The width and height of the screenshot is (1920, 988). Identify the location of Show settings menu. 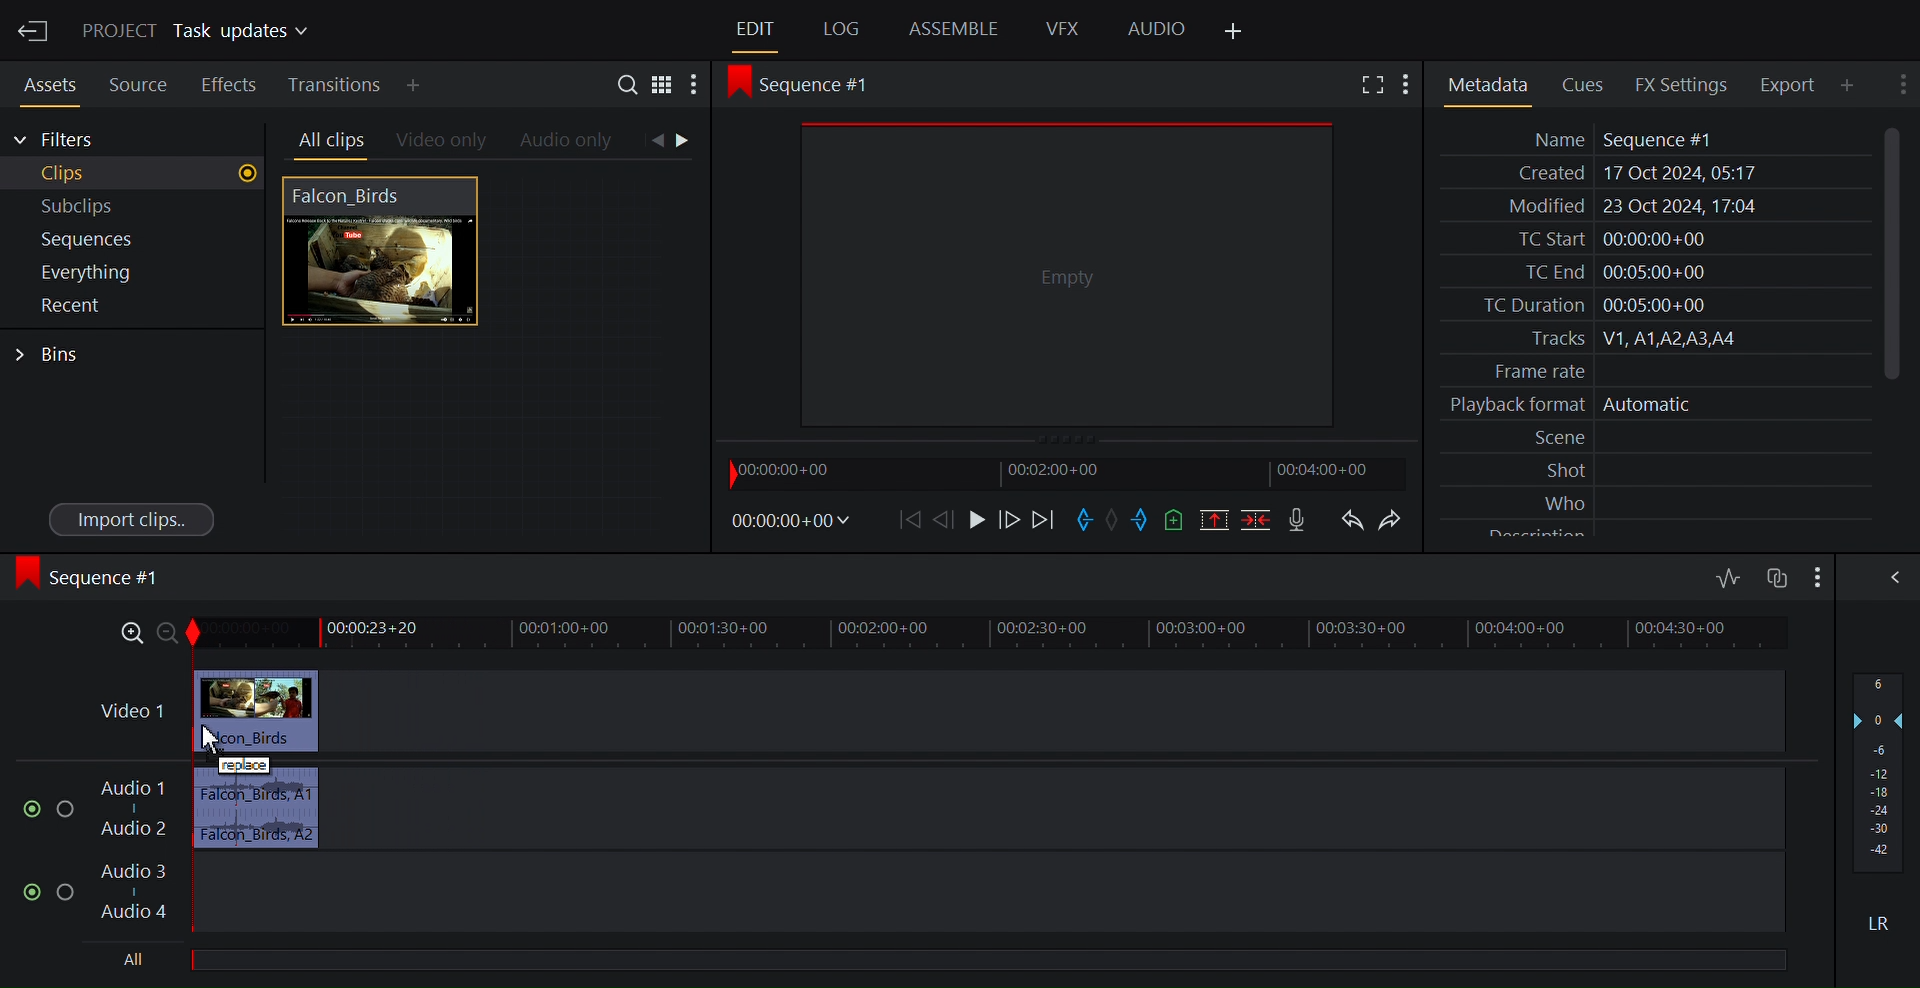
(1411, 85).